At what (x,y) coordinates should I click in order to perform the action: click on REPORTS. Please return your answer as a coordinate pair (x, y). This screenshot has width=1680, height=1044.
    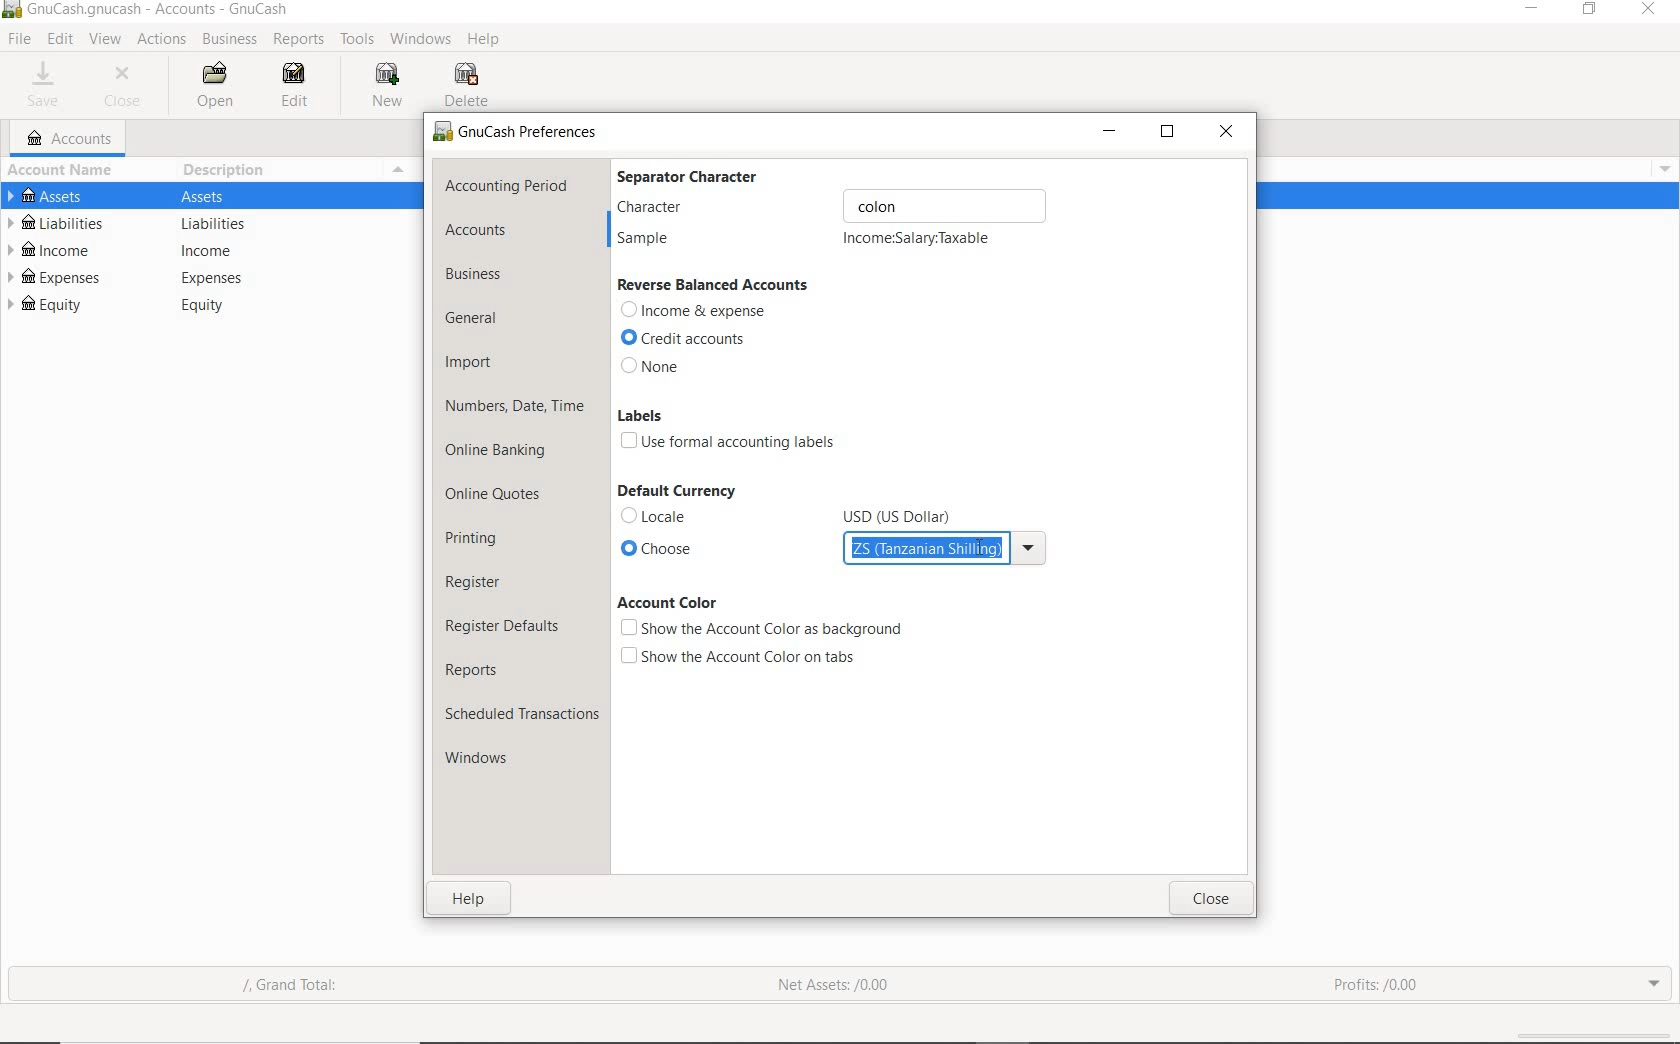
    Looking at the image, I should click on (299, 40).